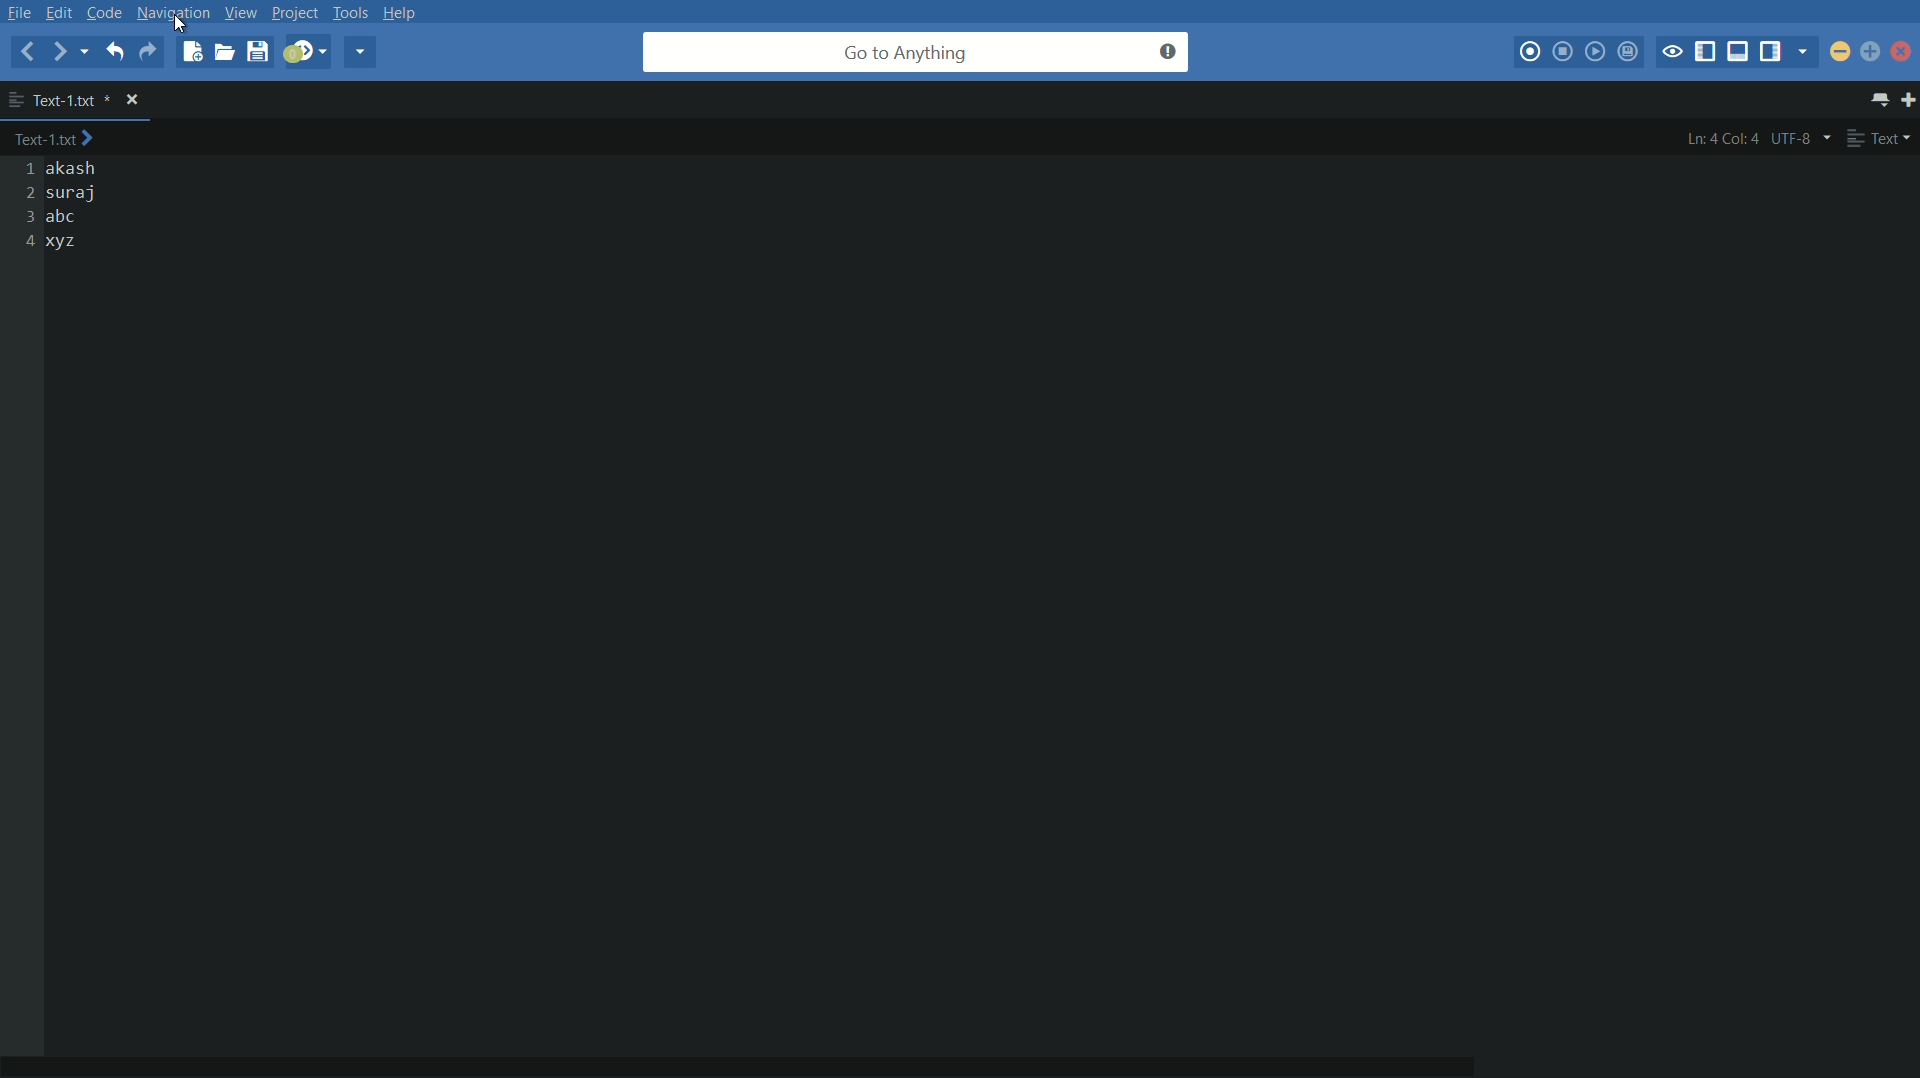 The width and height of the screenshot is (1920, 1078). I want to click on undo, so click(113, 51).